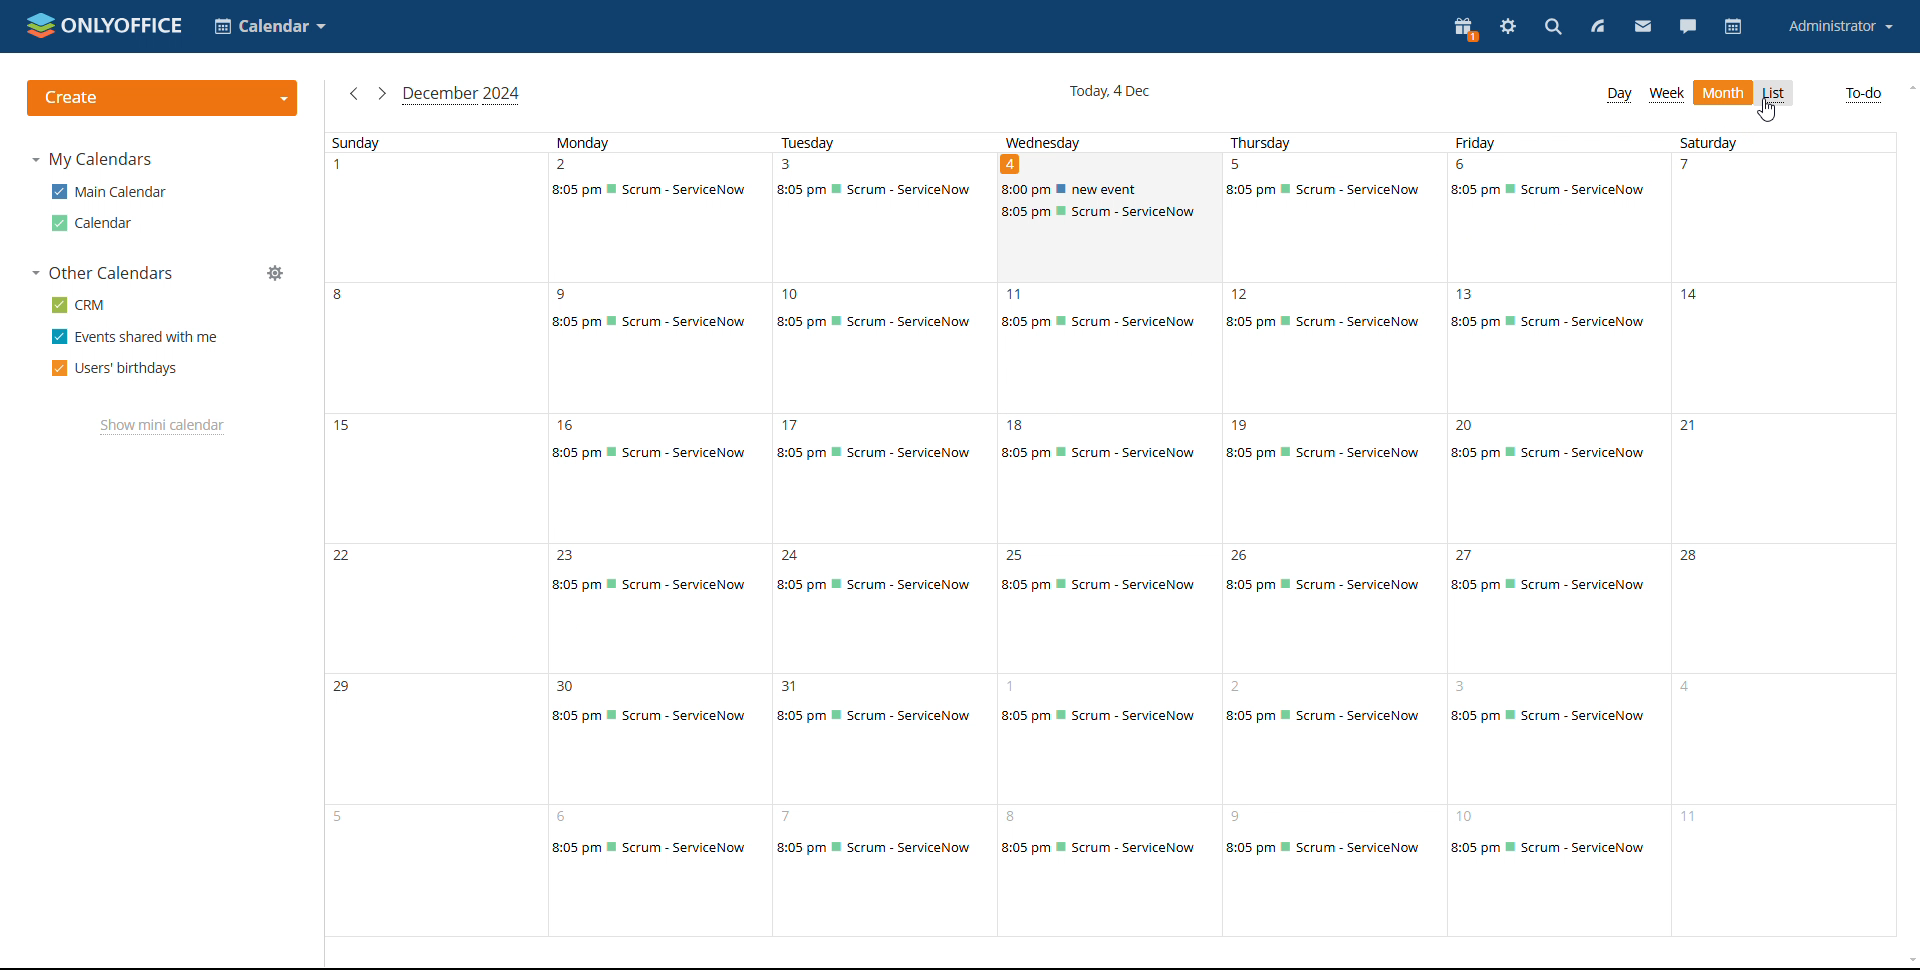 This screenshot has width=1920, height=970. What do you see at coordinates (839, 292) in the screenshot?
I see `dates` at bounding box center [839, 292].